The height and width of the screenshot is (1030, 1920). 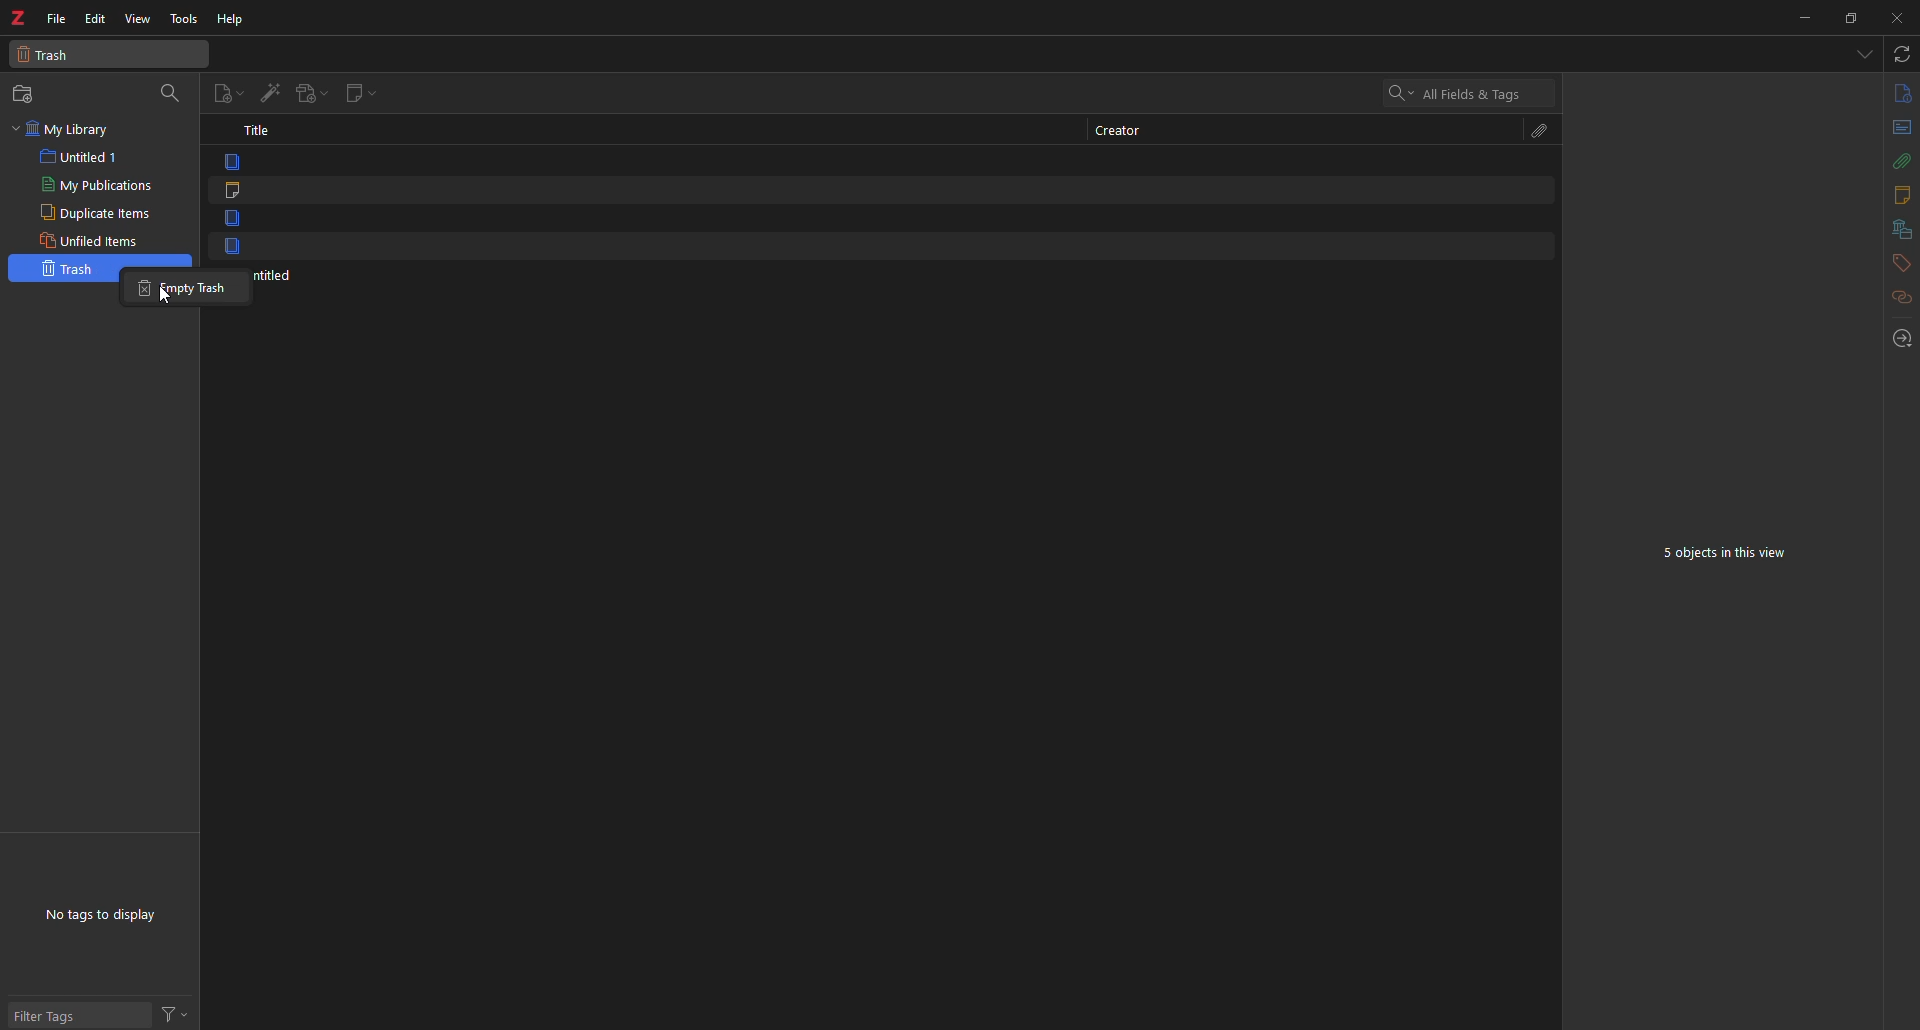 What do you see at coordinates (56, 18) in the screenshot?
I see `file` at bounding box center [56, 18].